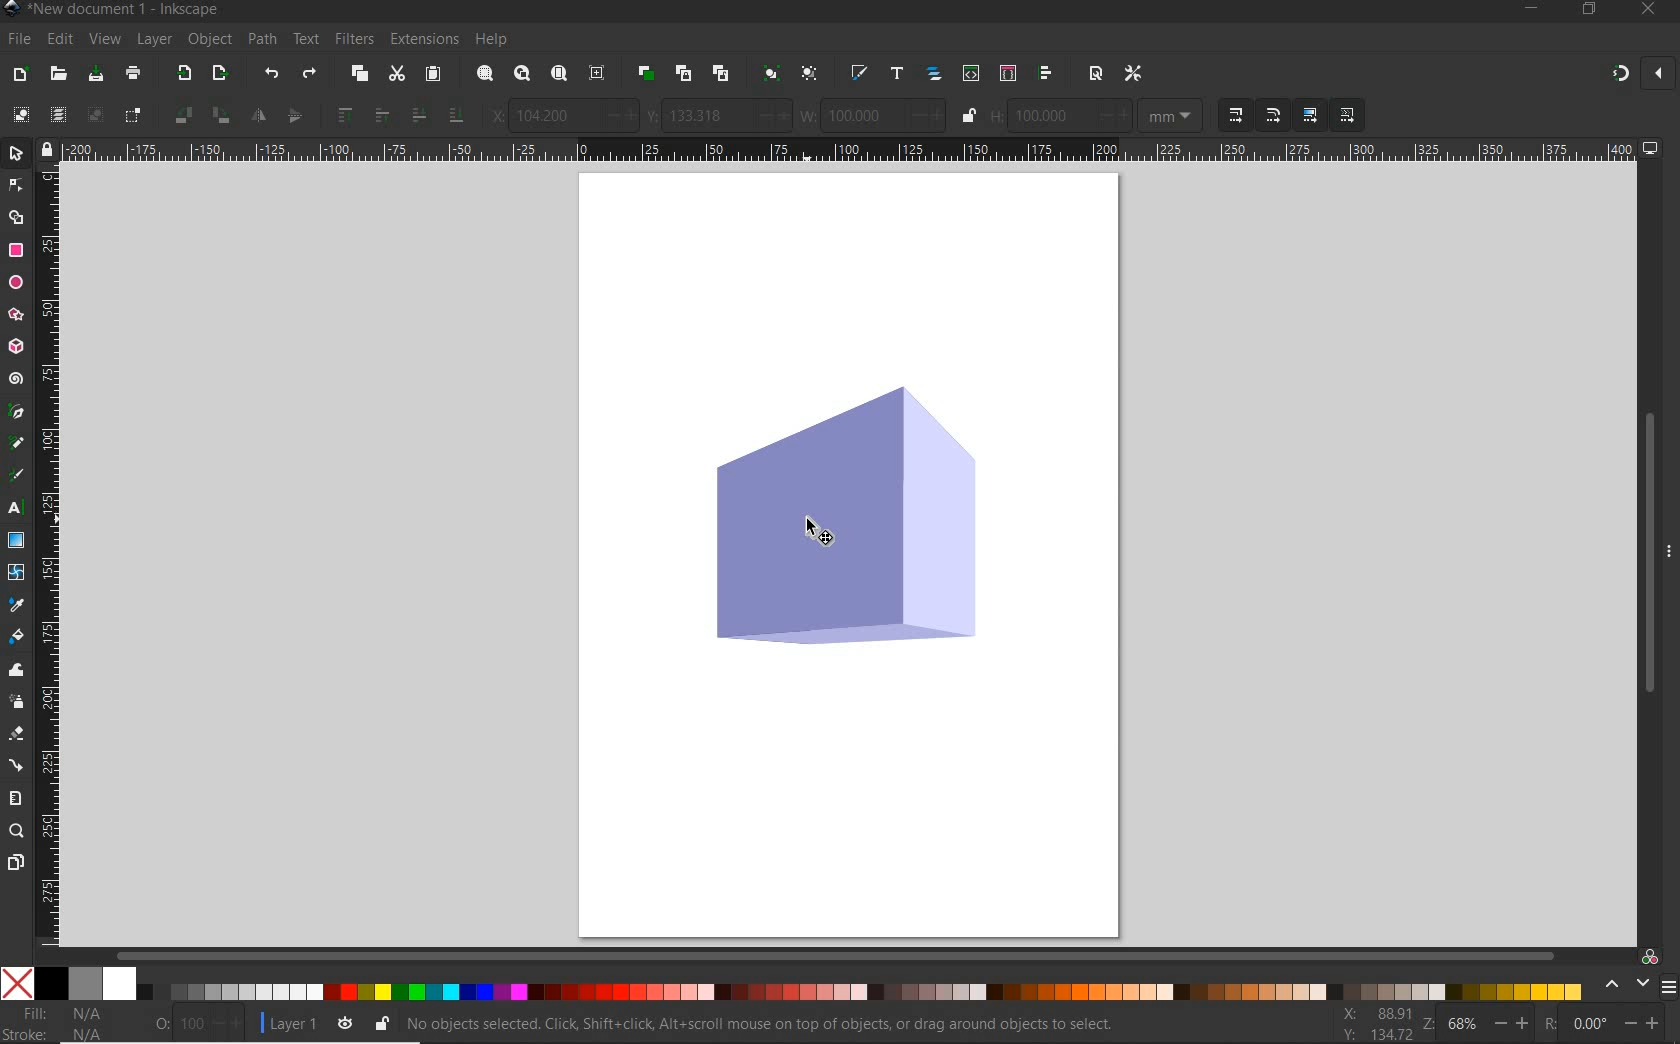 This screenshot has height=1044, width=1680. Describe the element at coordinates (1624, 985) in the screenshot. I see `scroll color options` at that location.